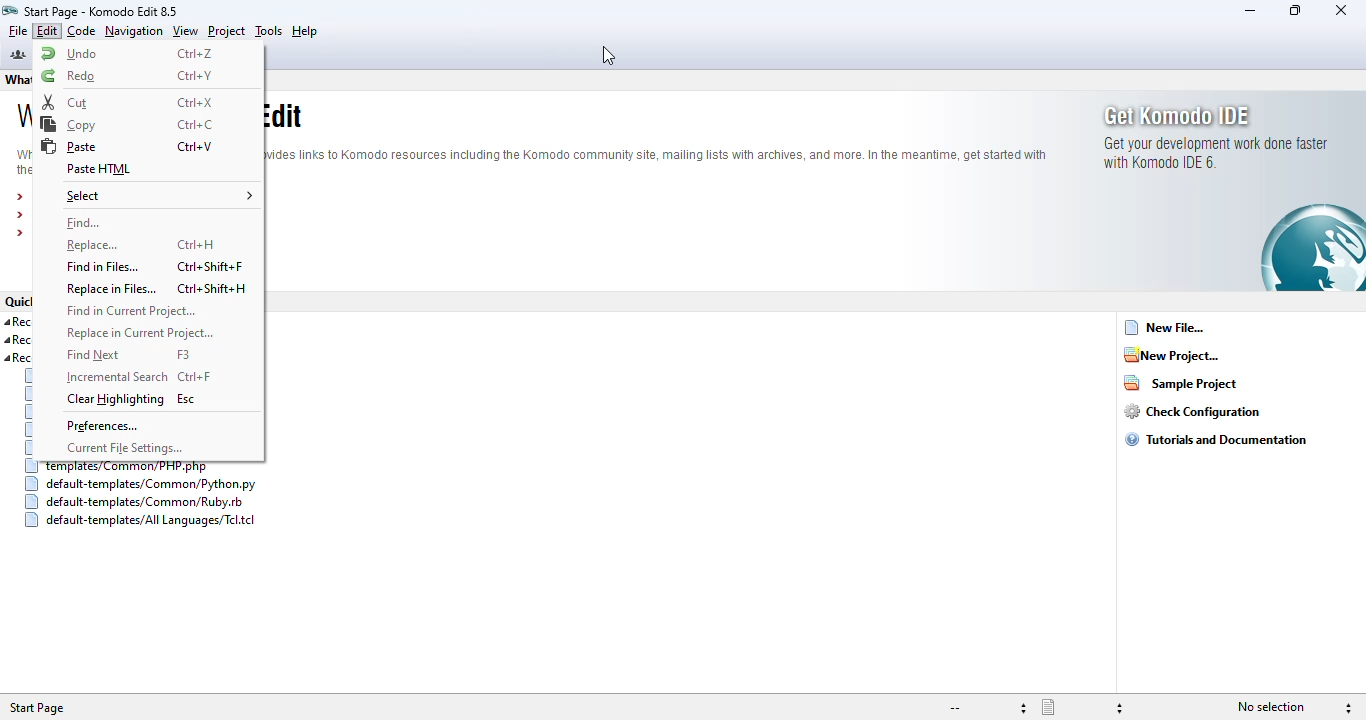  I want to click on text, so click(16, 158).